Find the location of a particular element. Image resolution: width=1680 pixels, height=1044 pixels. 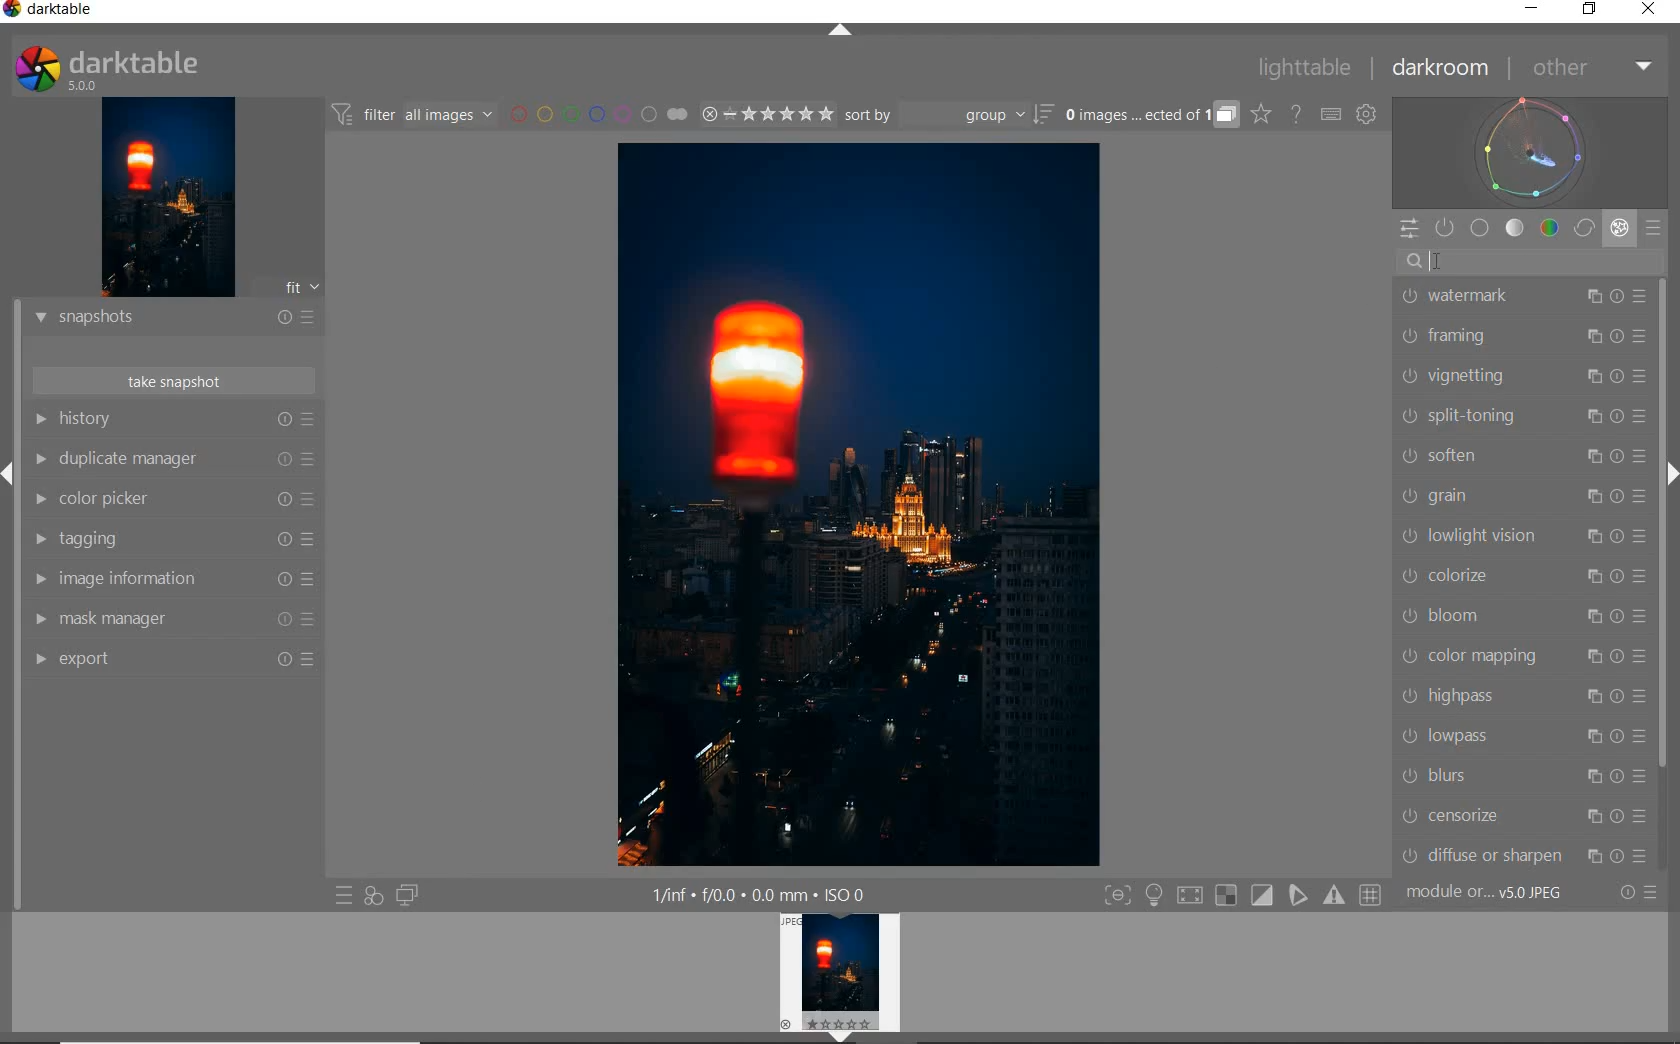

LIGHTTABLE is located at coordinates (1307, 66).